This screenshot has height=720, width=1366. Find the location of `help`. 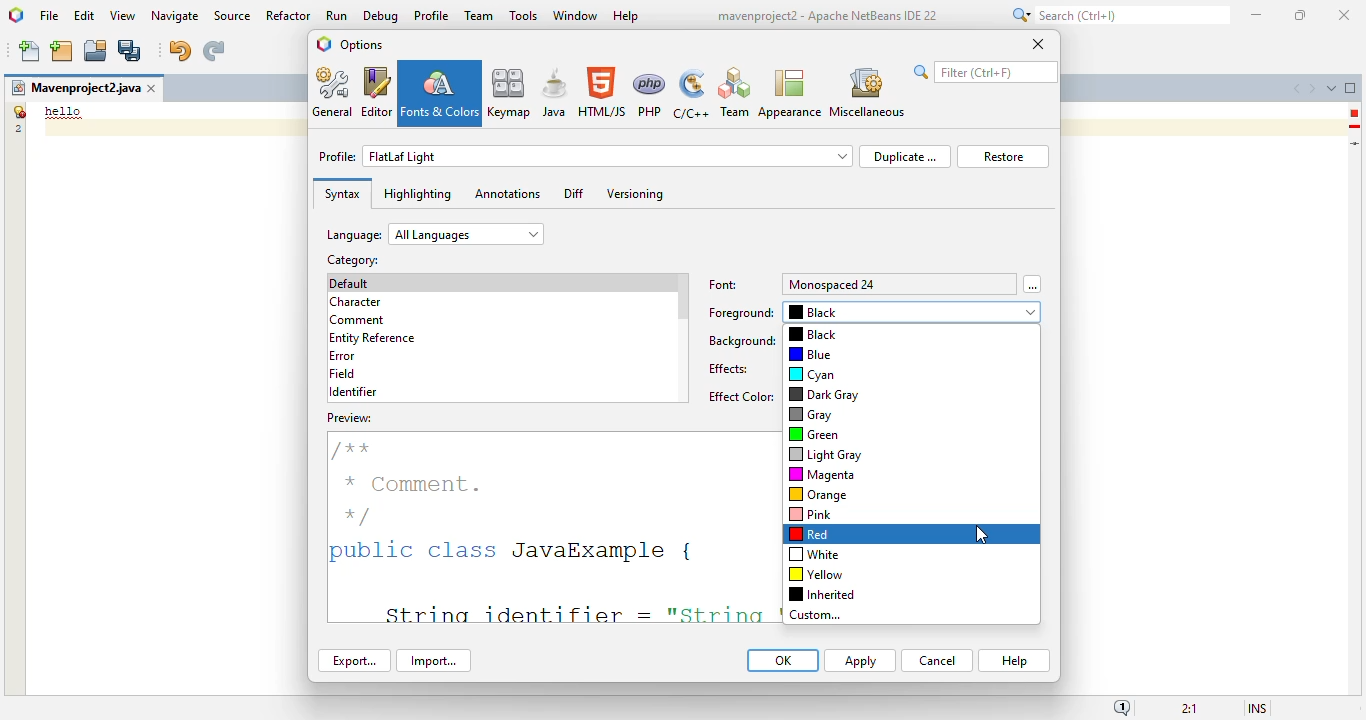

help is located at coordinates (627, 17).